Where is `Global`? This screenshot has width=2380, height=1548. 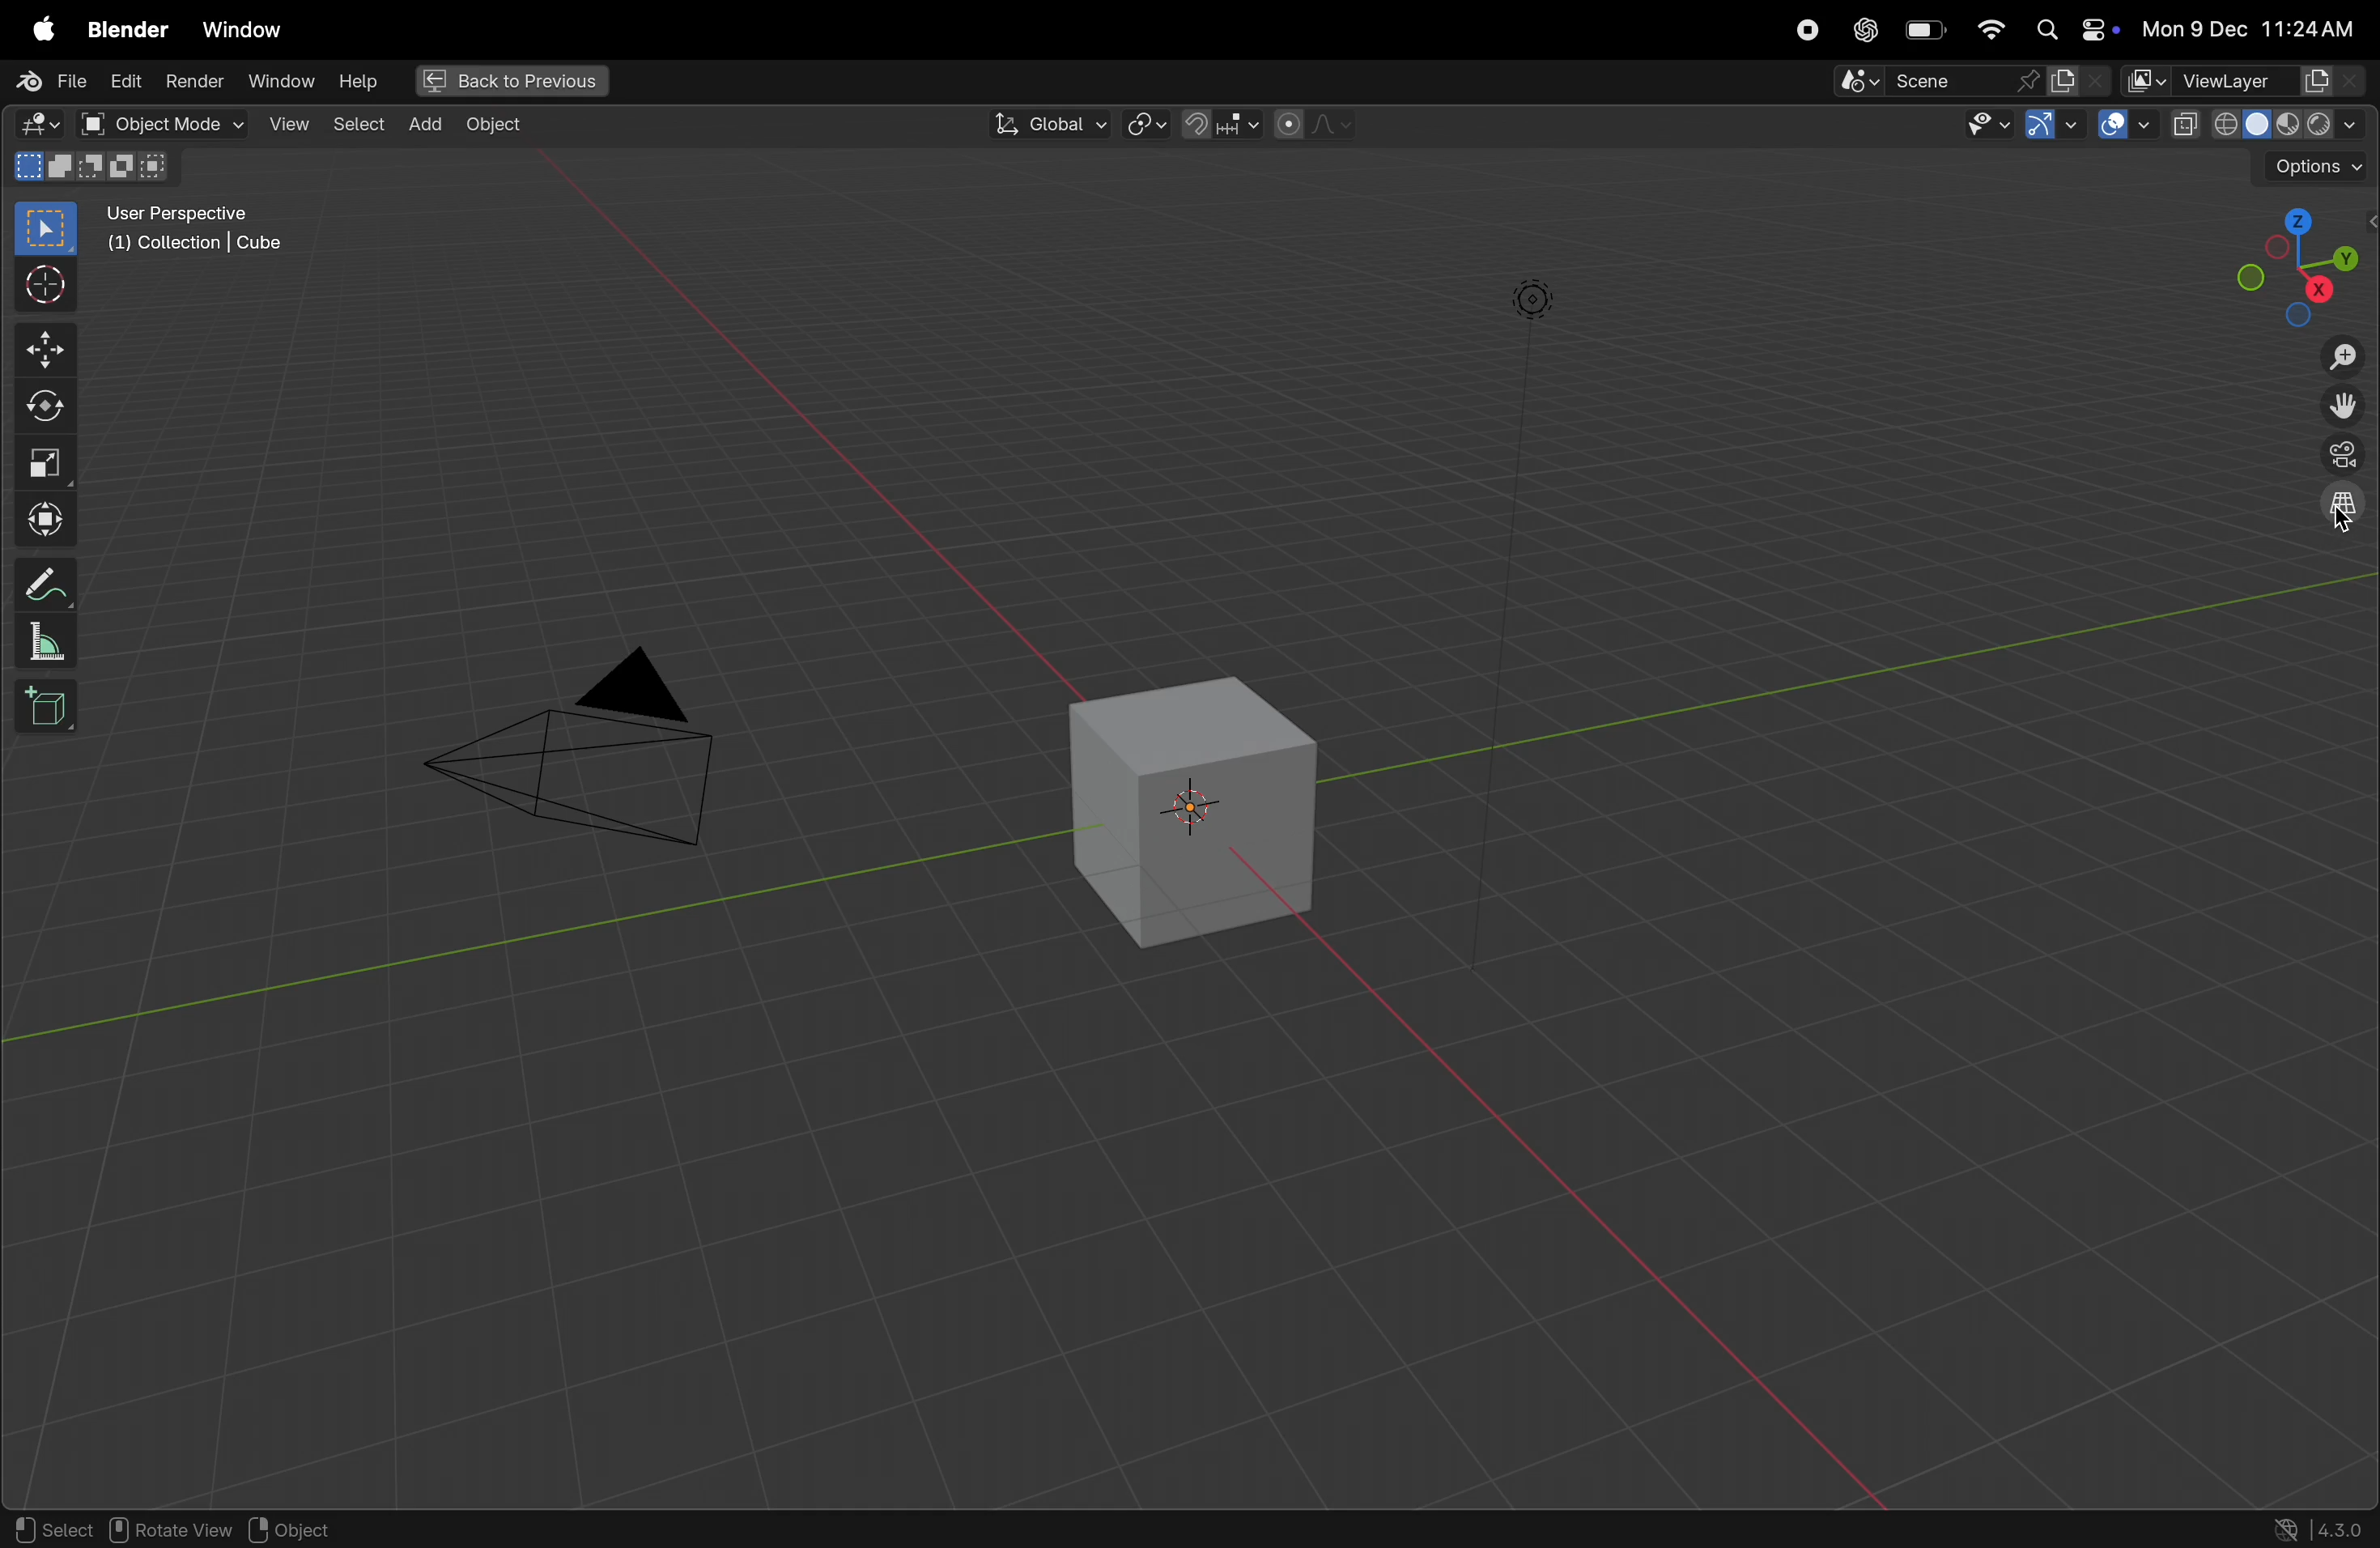 Global is located at coordinates (1049, 122).